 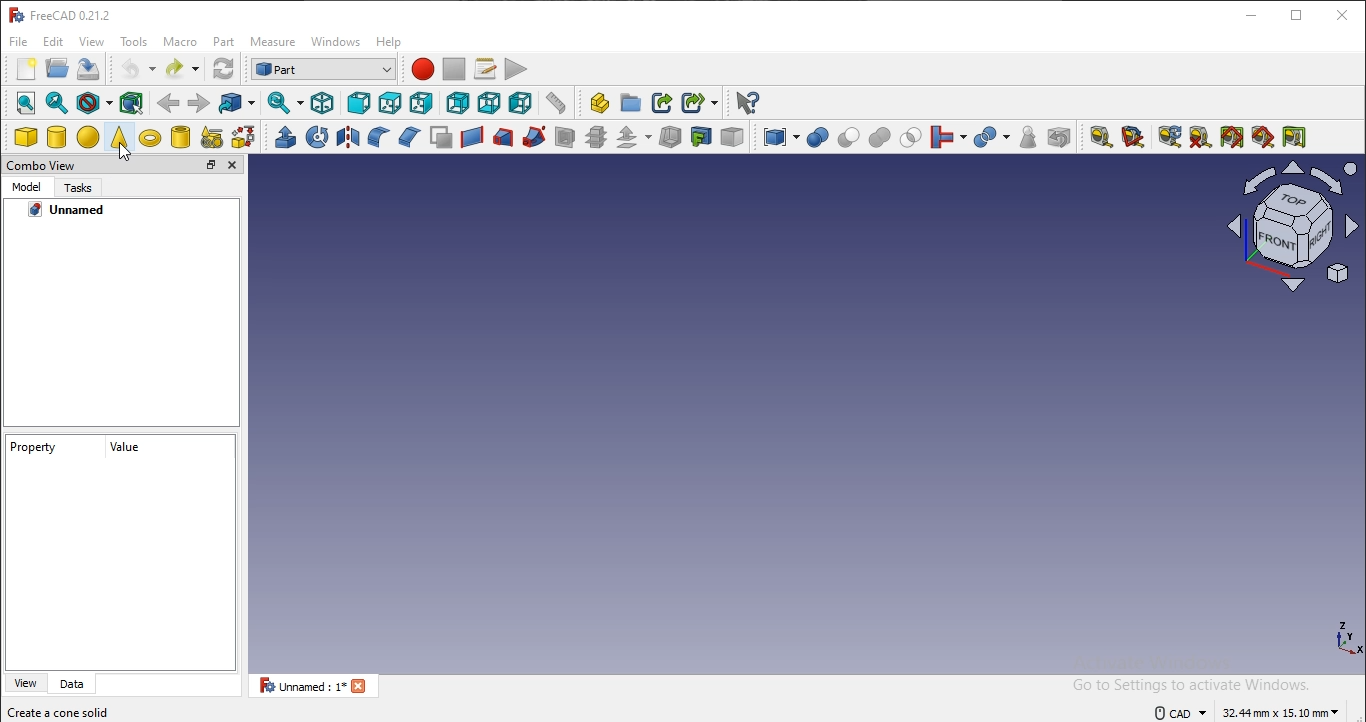 What do you see at coordinates (490, 102) in the screenshot?
I see `bottom` at bounding box center [490, 102].